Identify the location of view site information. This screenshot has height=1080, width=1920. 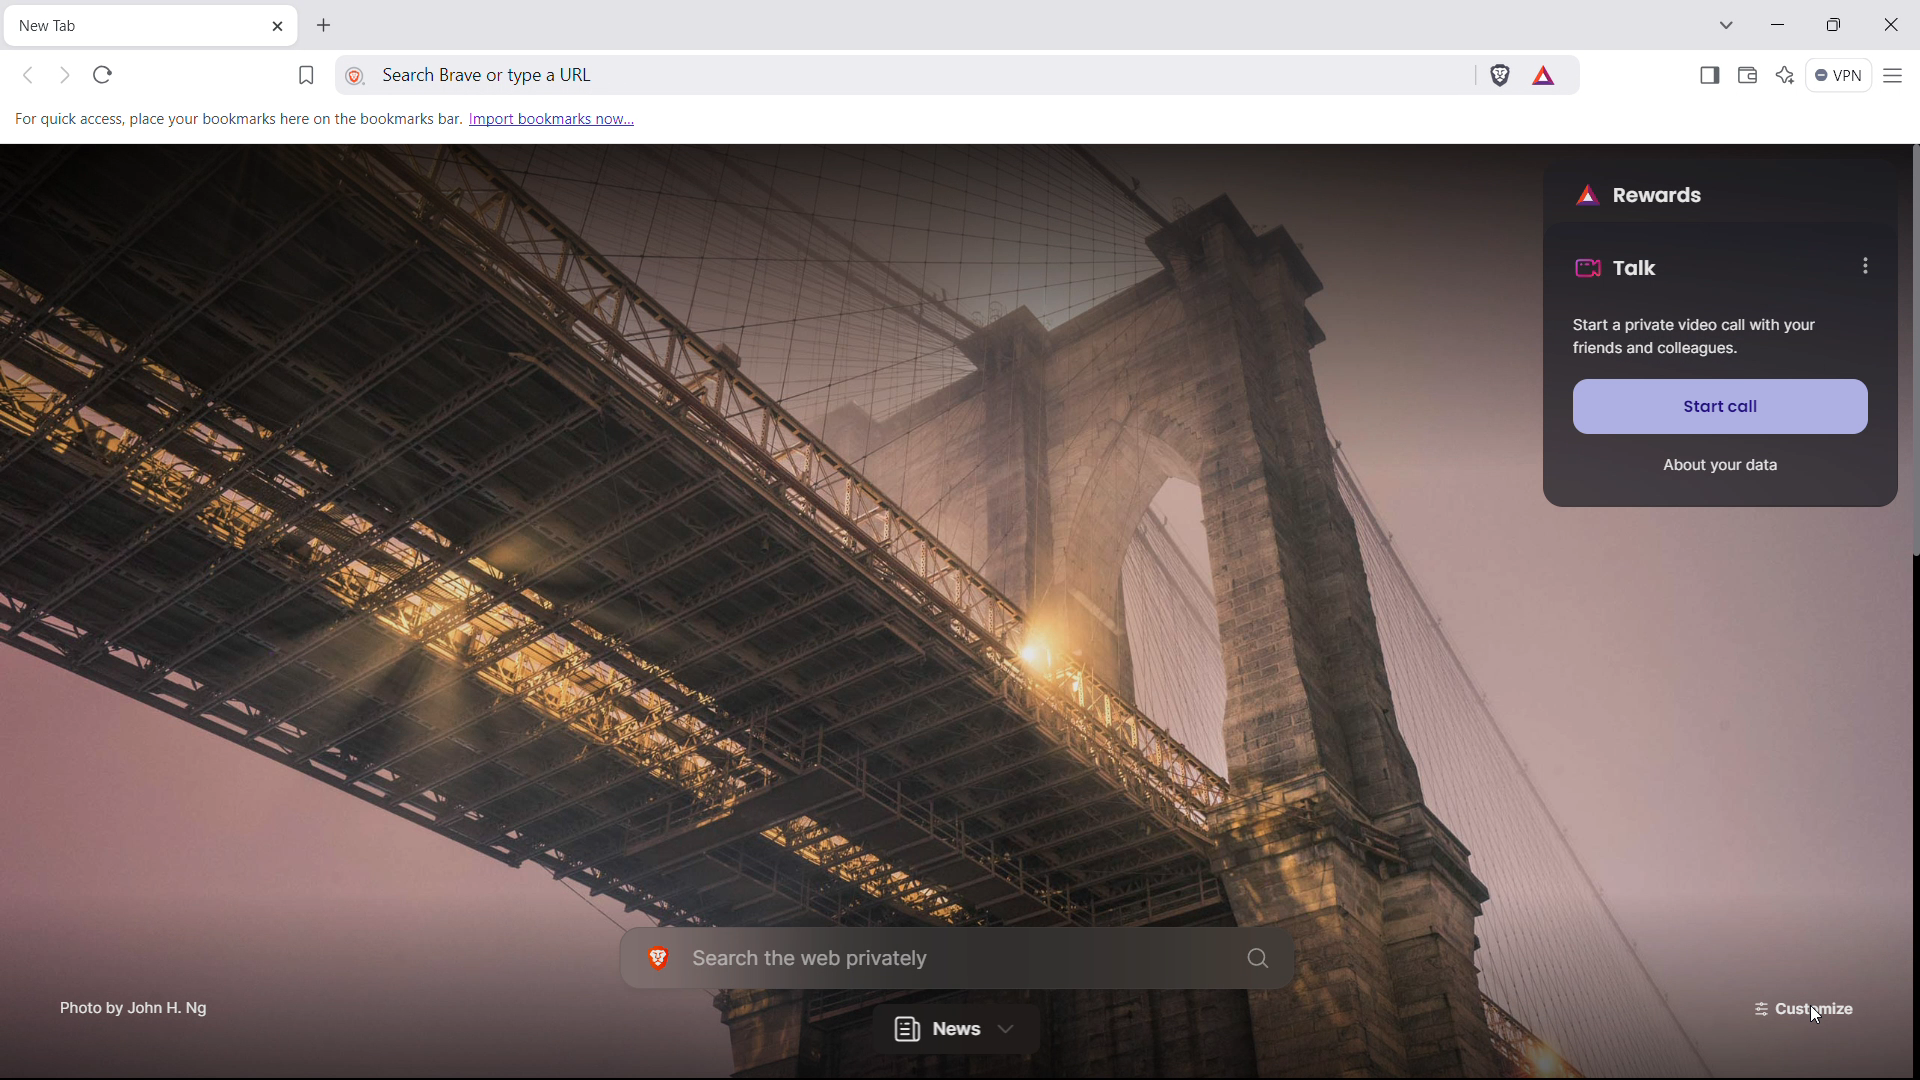
(356, 77).